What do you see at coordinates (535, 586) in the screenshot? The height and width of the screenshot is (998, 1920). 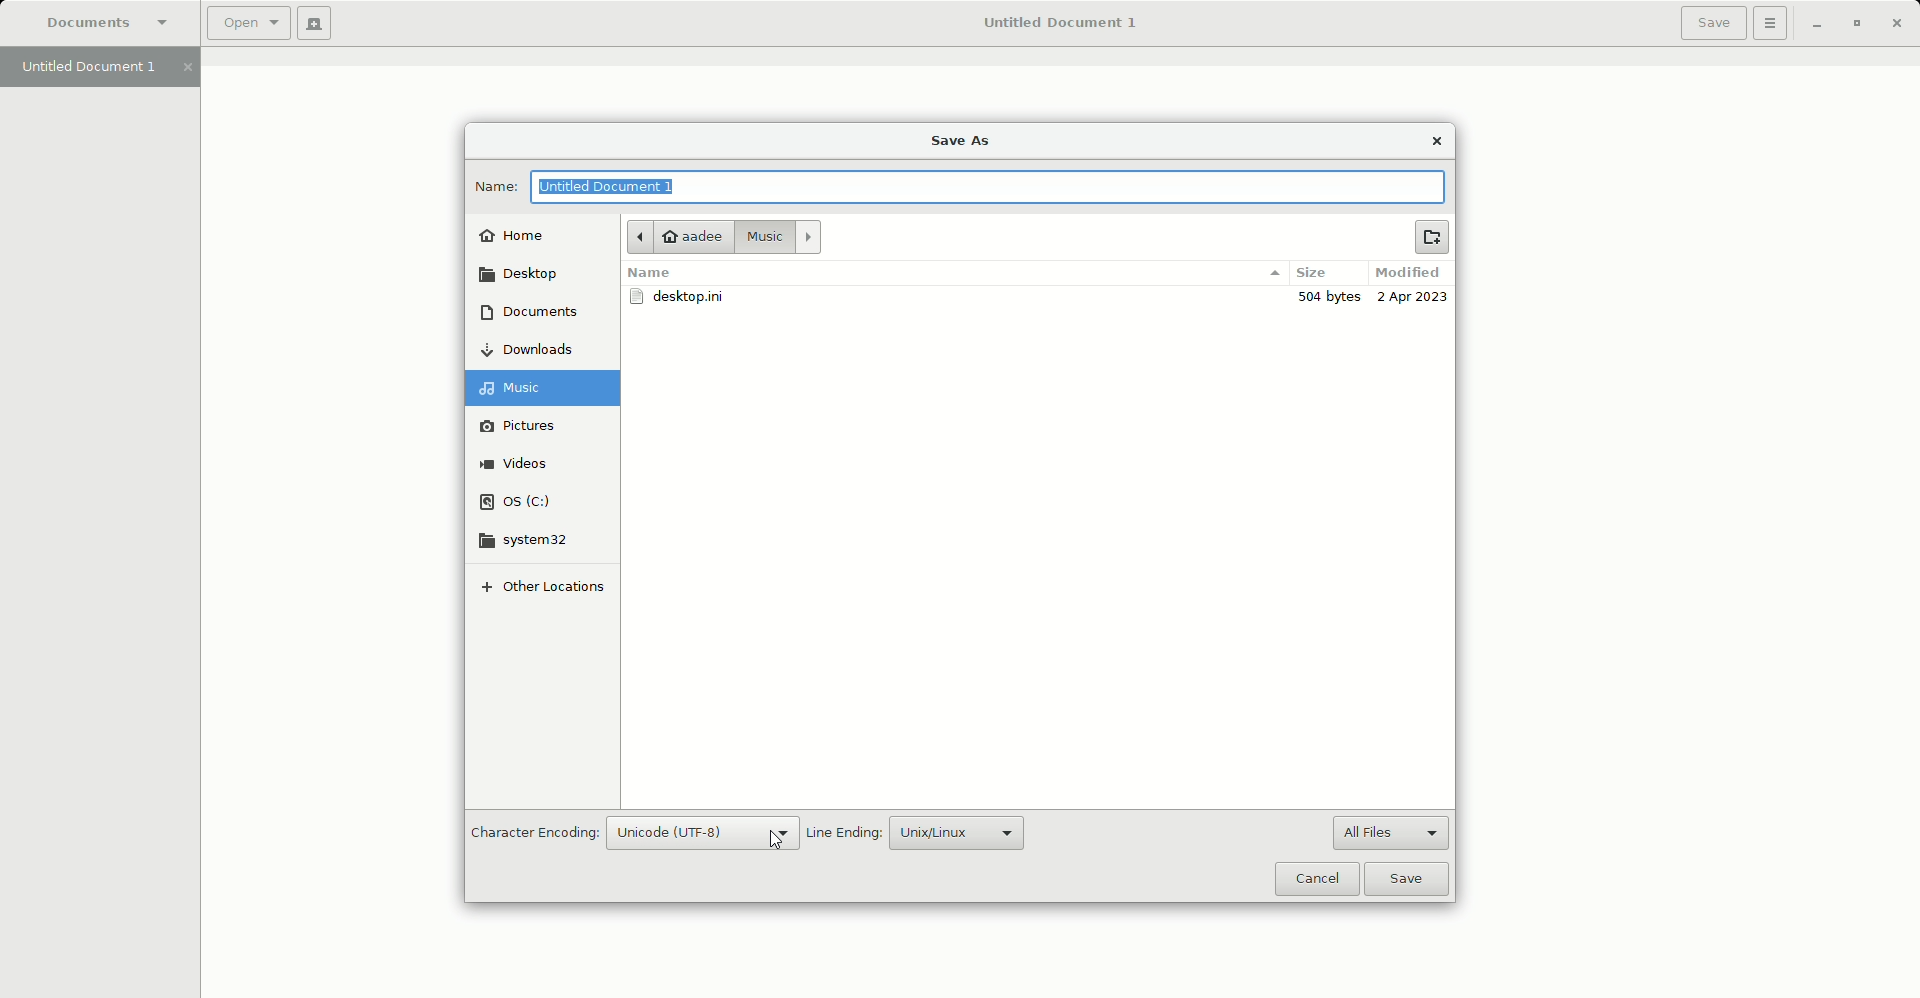 I see `Other locations` at bounding box center [535, 586].